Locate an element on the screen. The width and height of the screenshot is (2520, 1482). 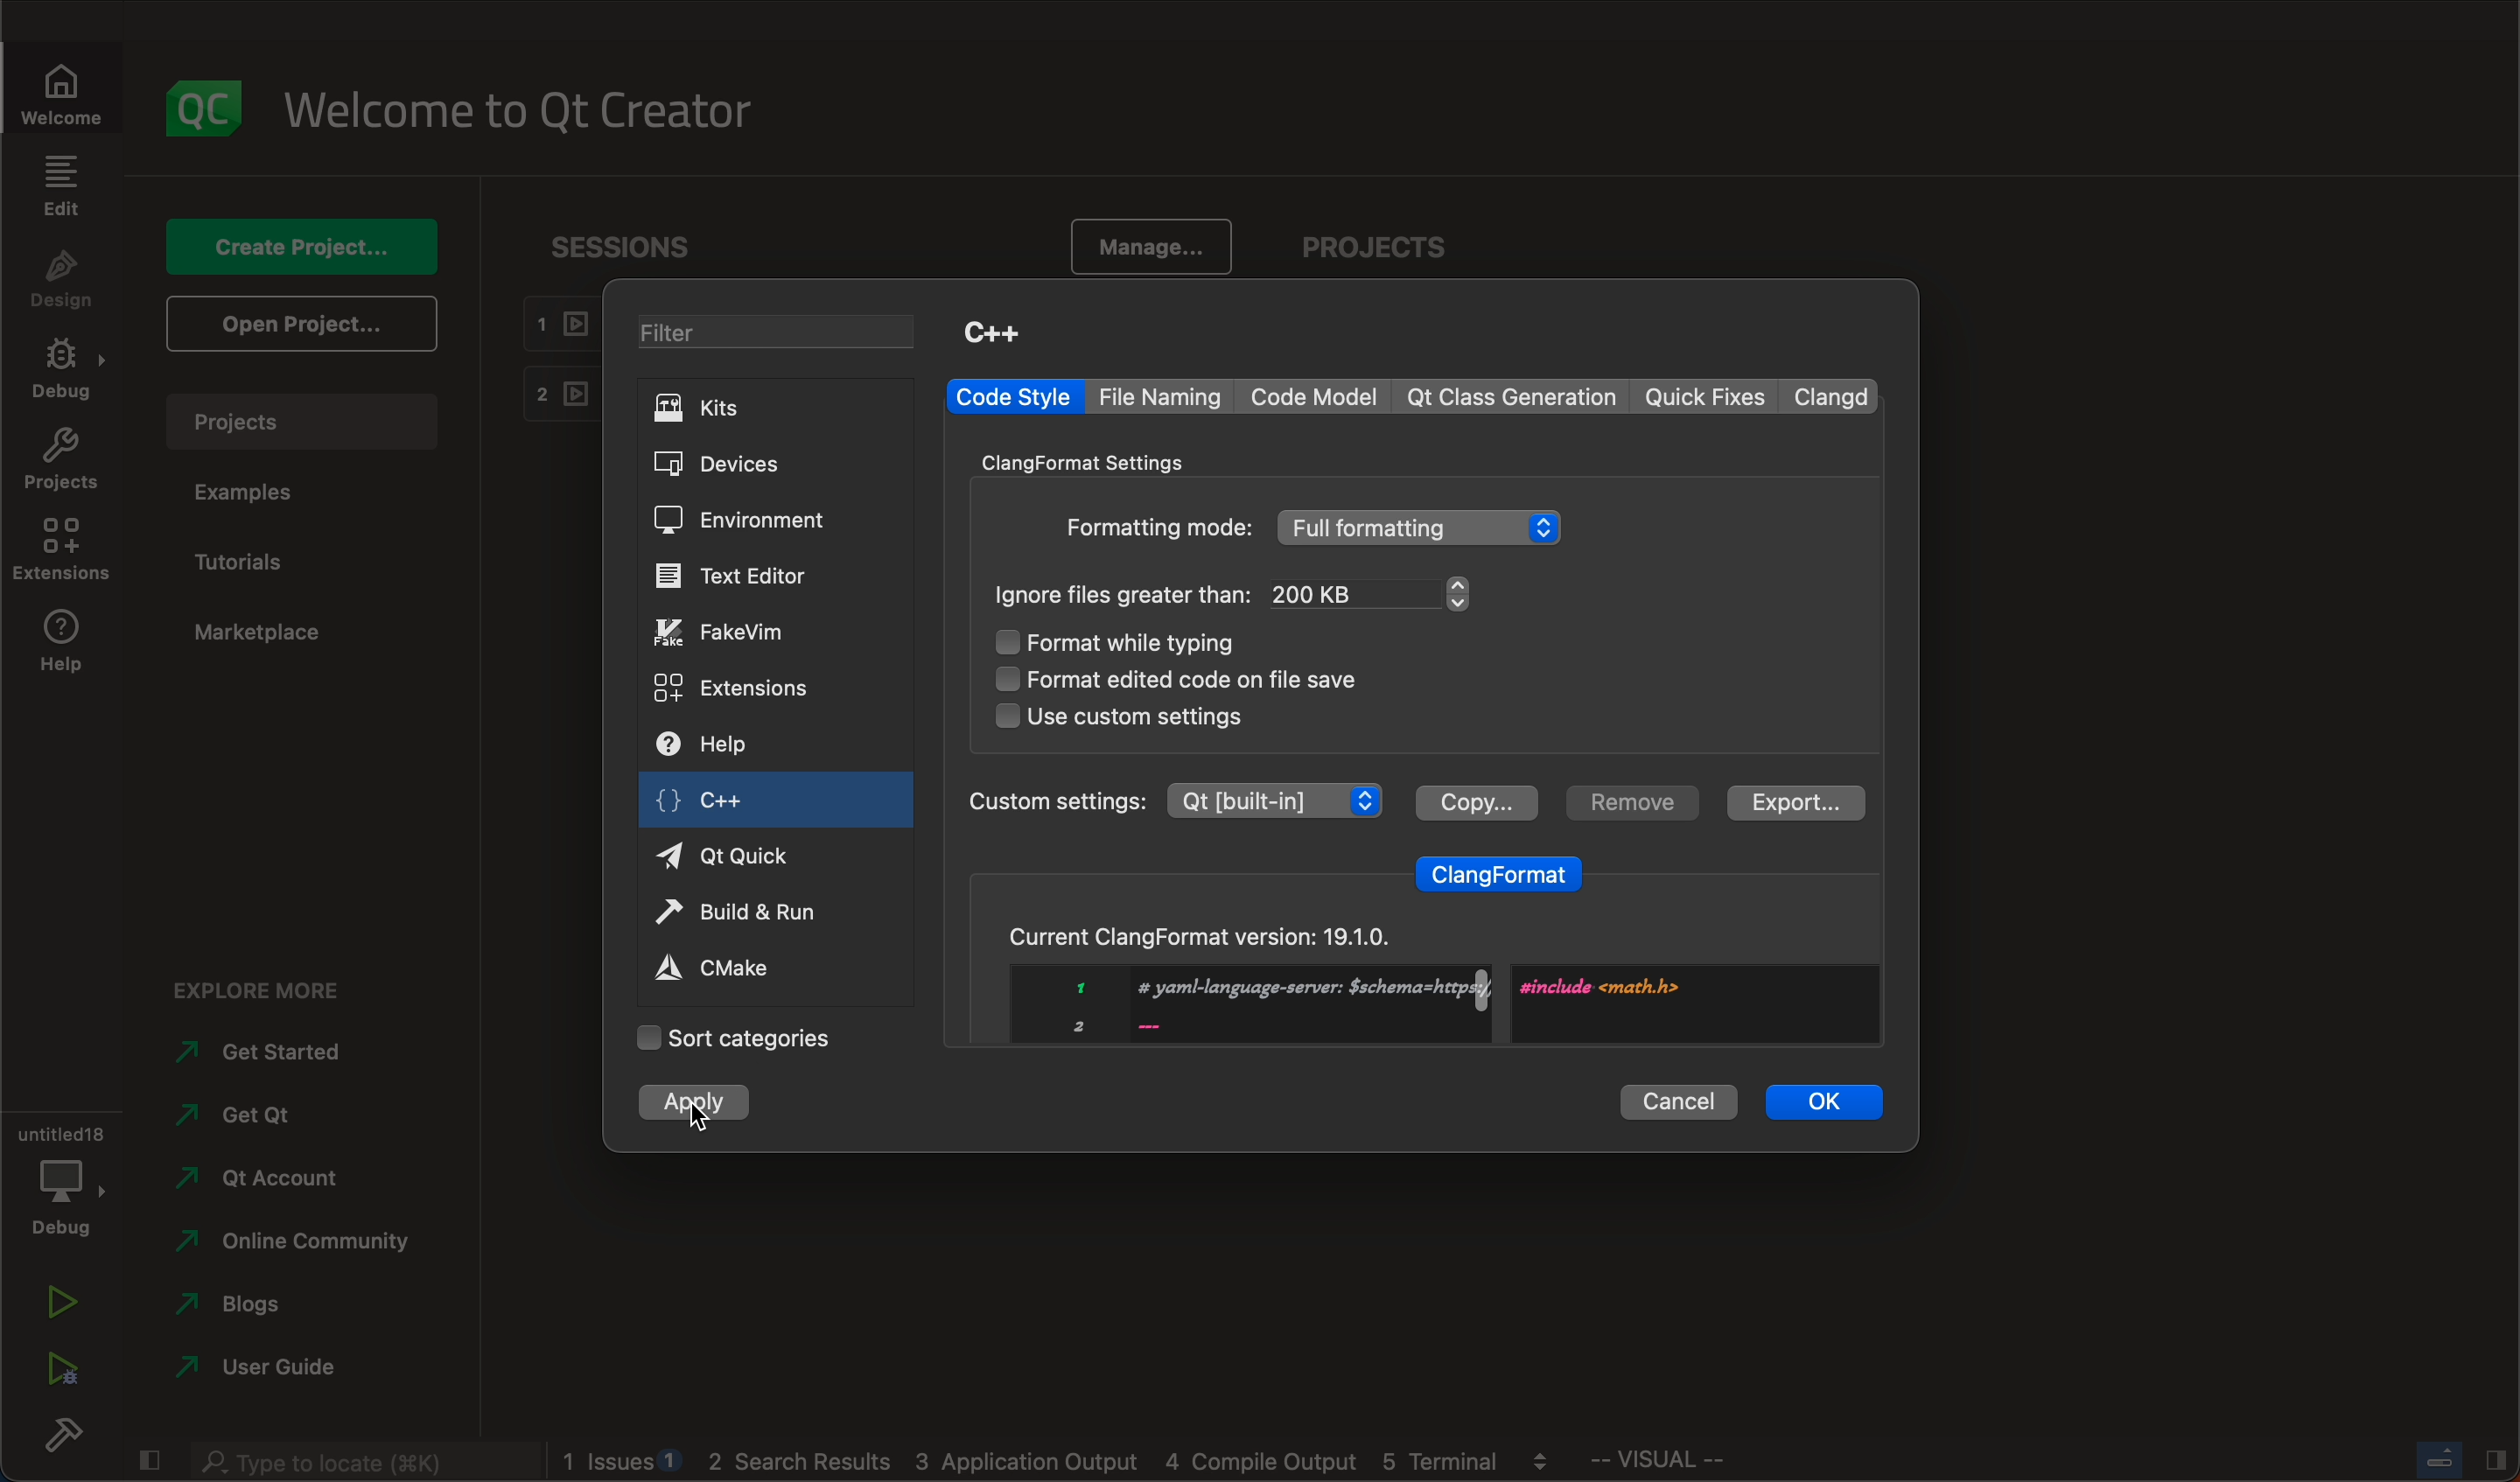
logo is located at coordinates (207, 108).